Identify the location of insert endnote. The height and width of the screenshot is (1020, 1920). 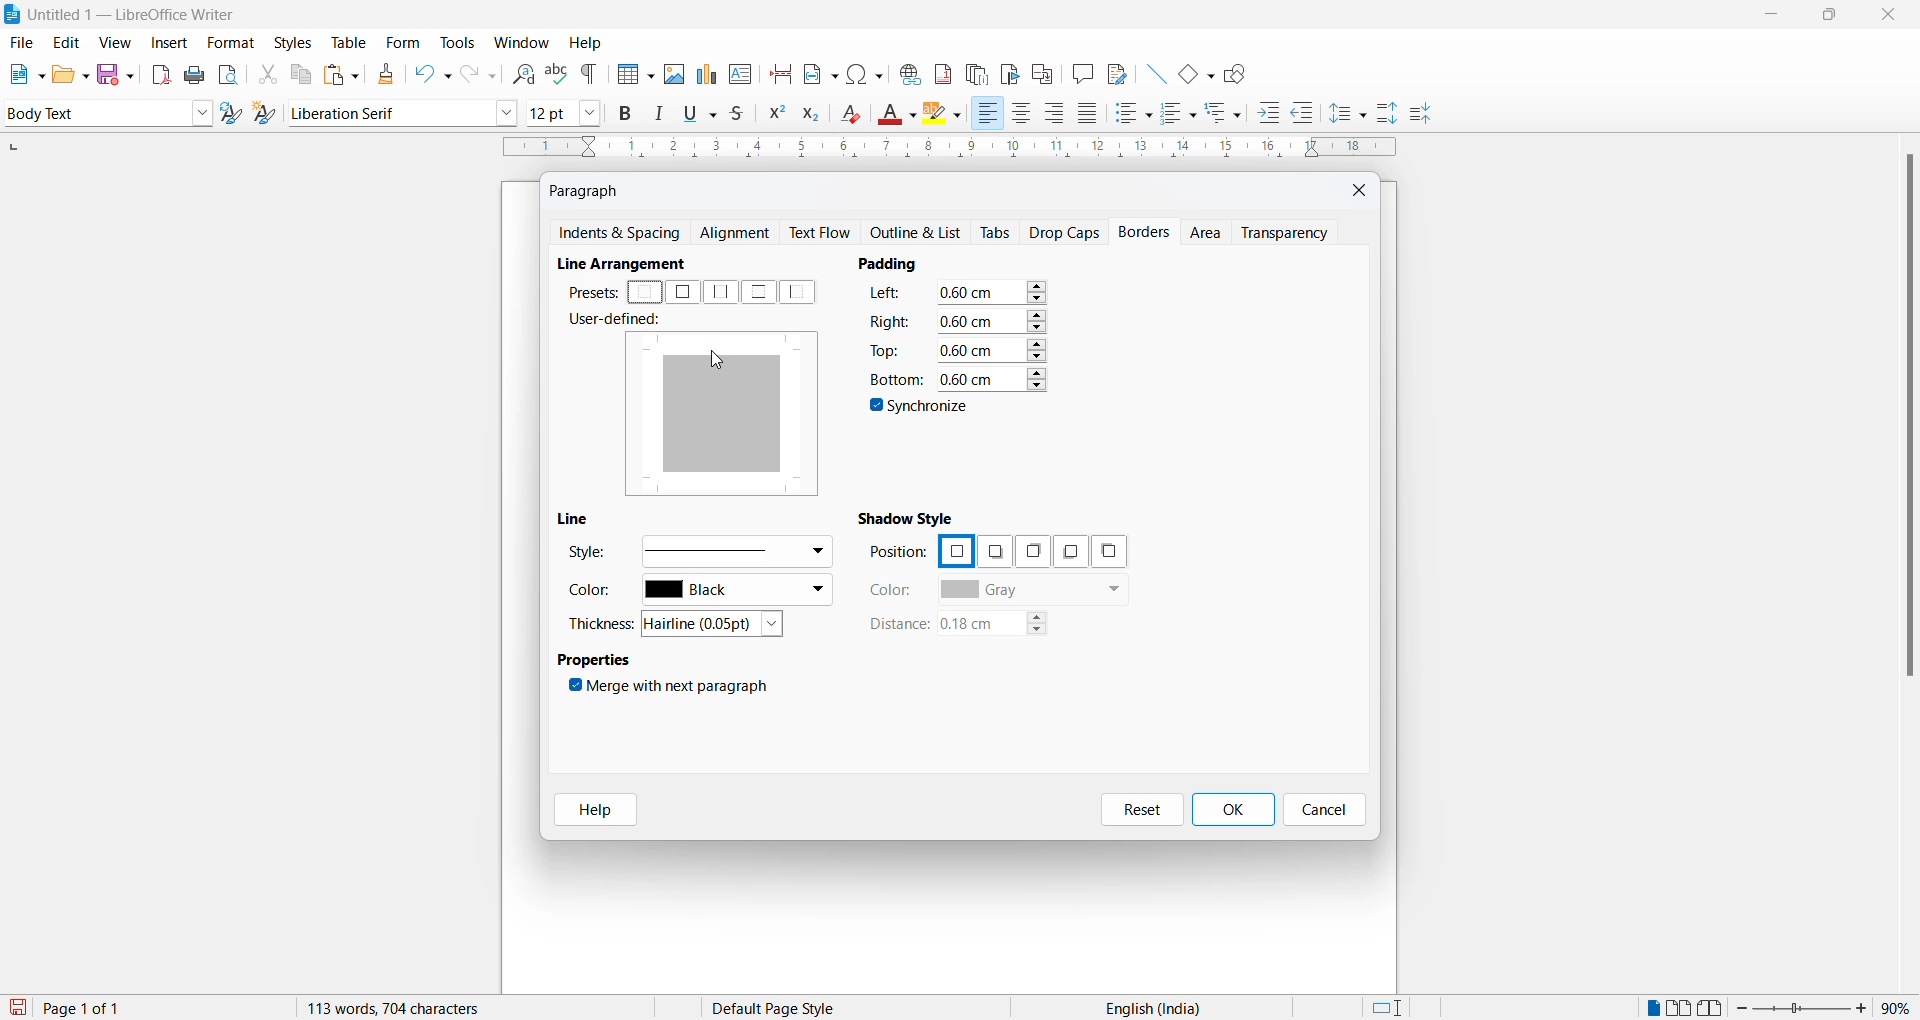
(973, 71).